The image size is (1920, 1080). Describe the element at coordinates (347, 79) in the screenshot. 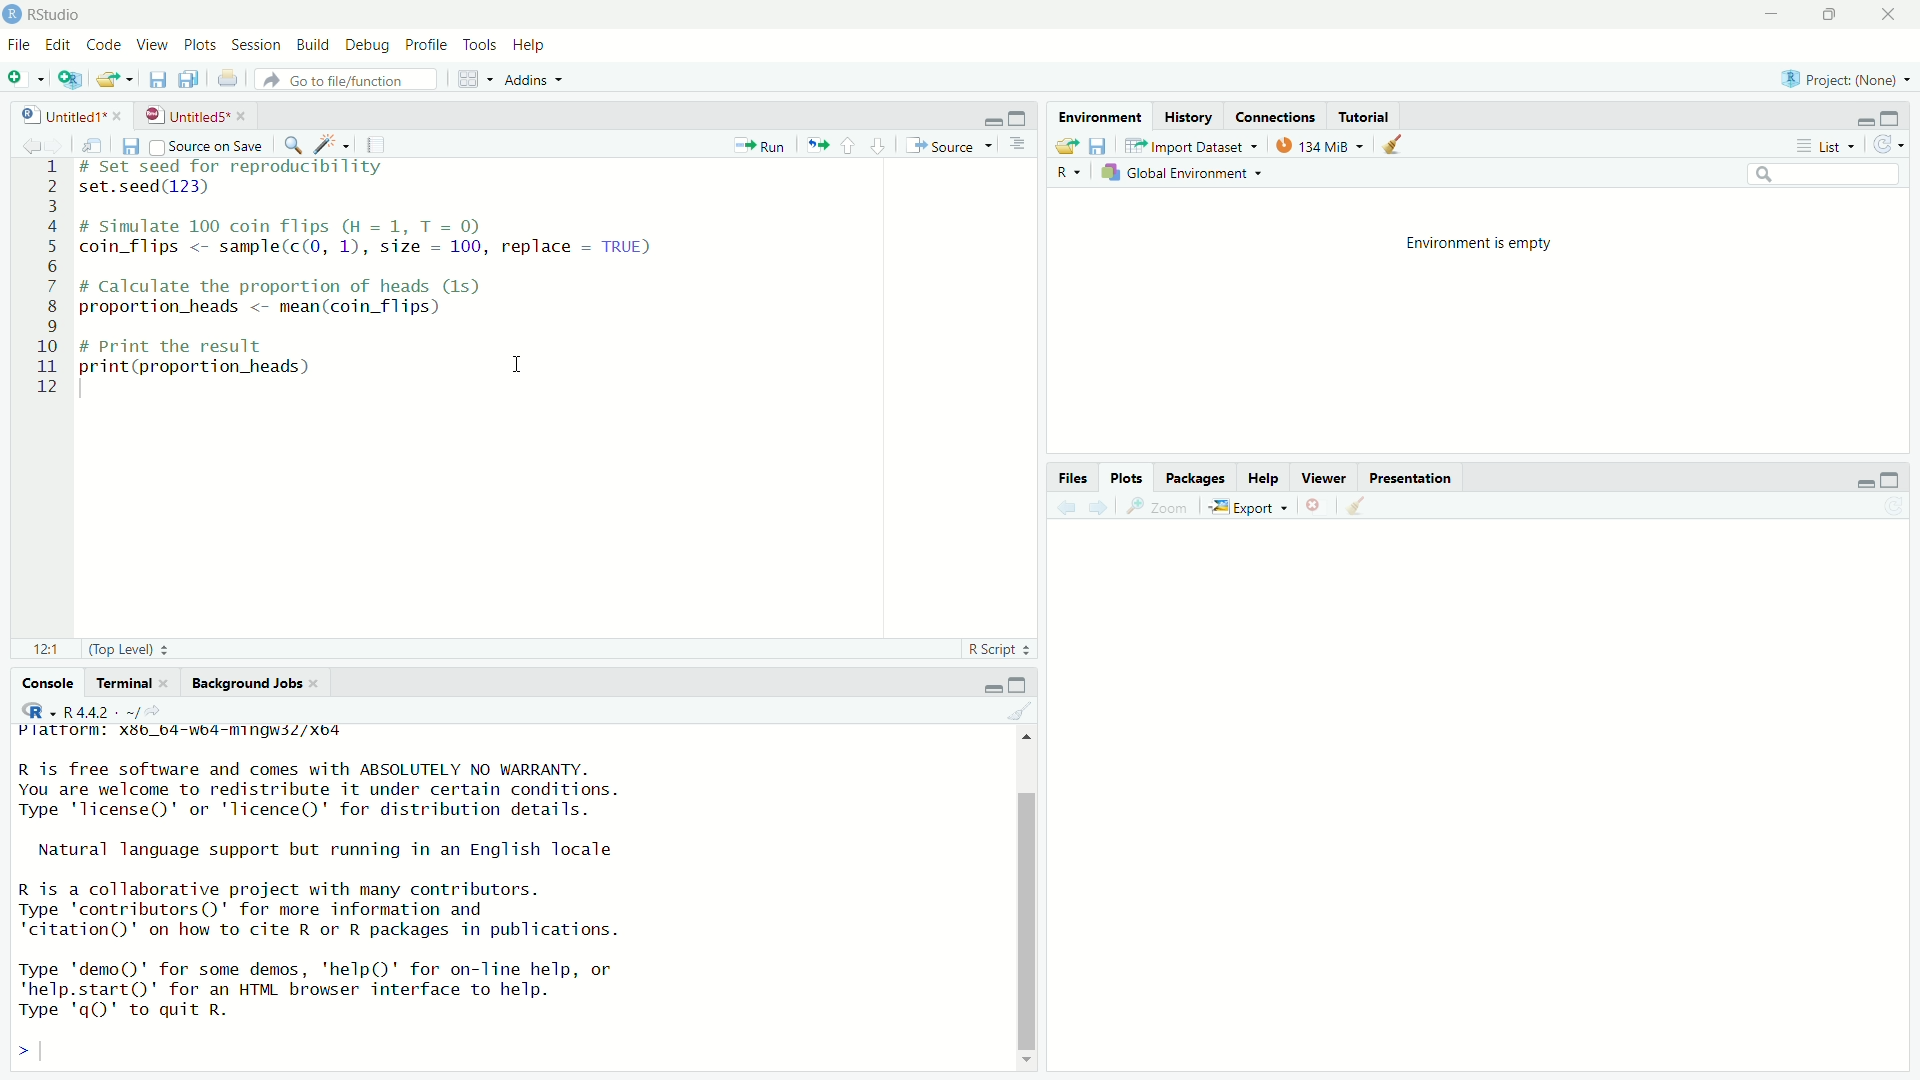

I see `go to file/function` at that location.